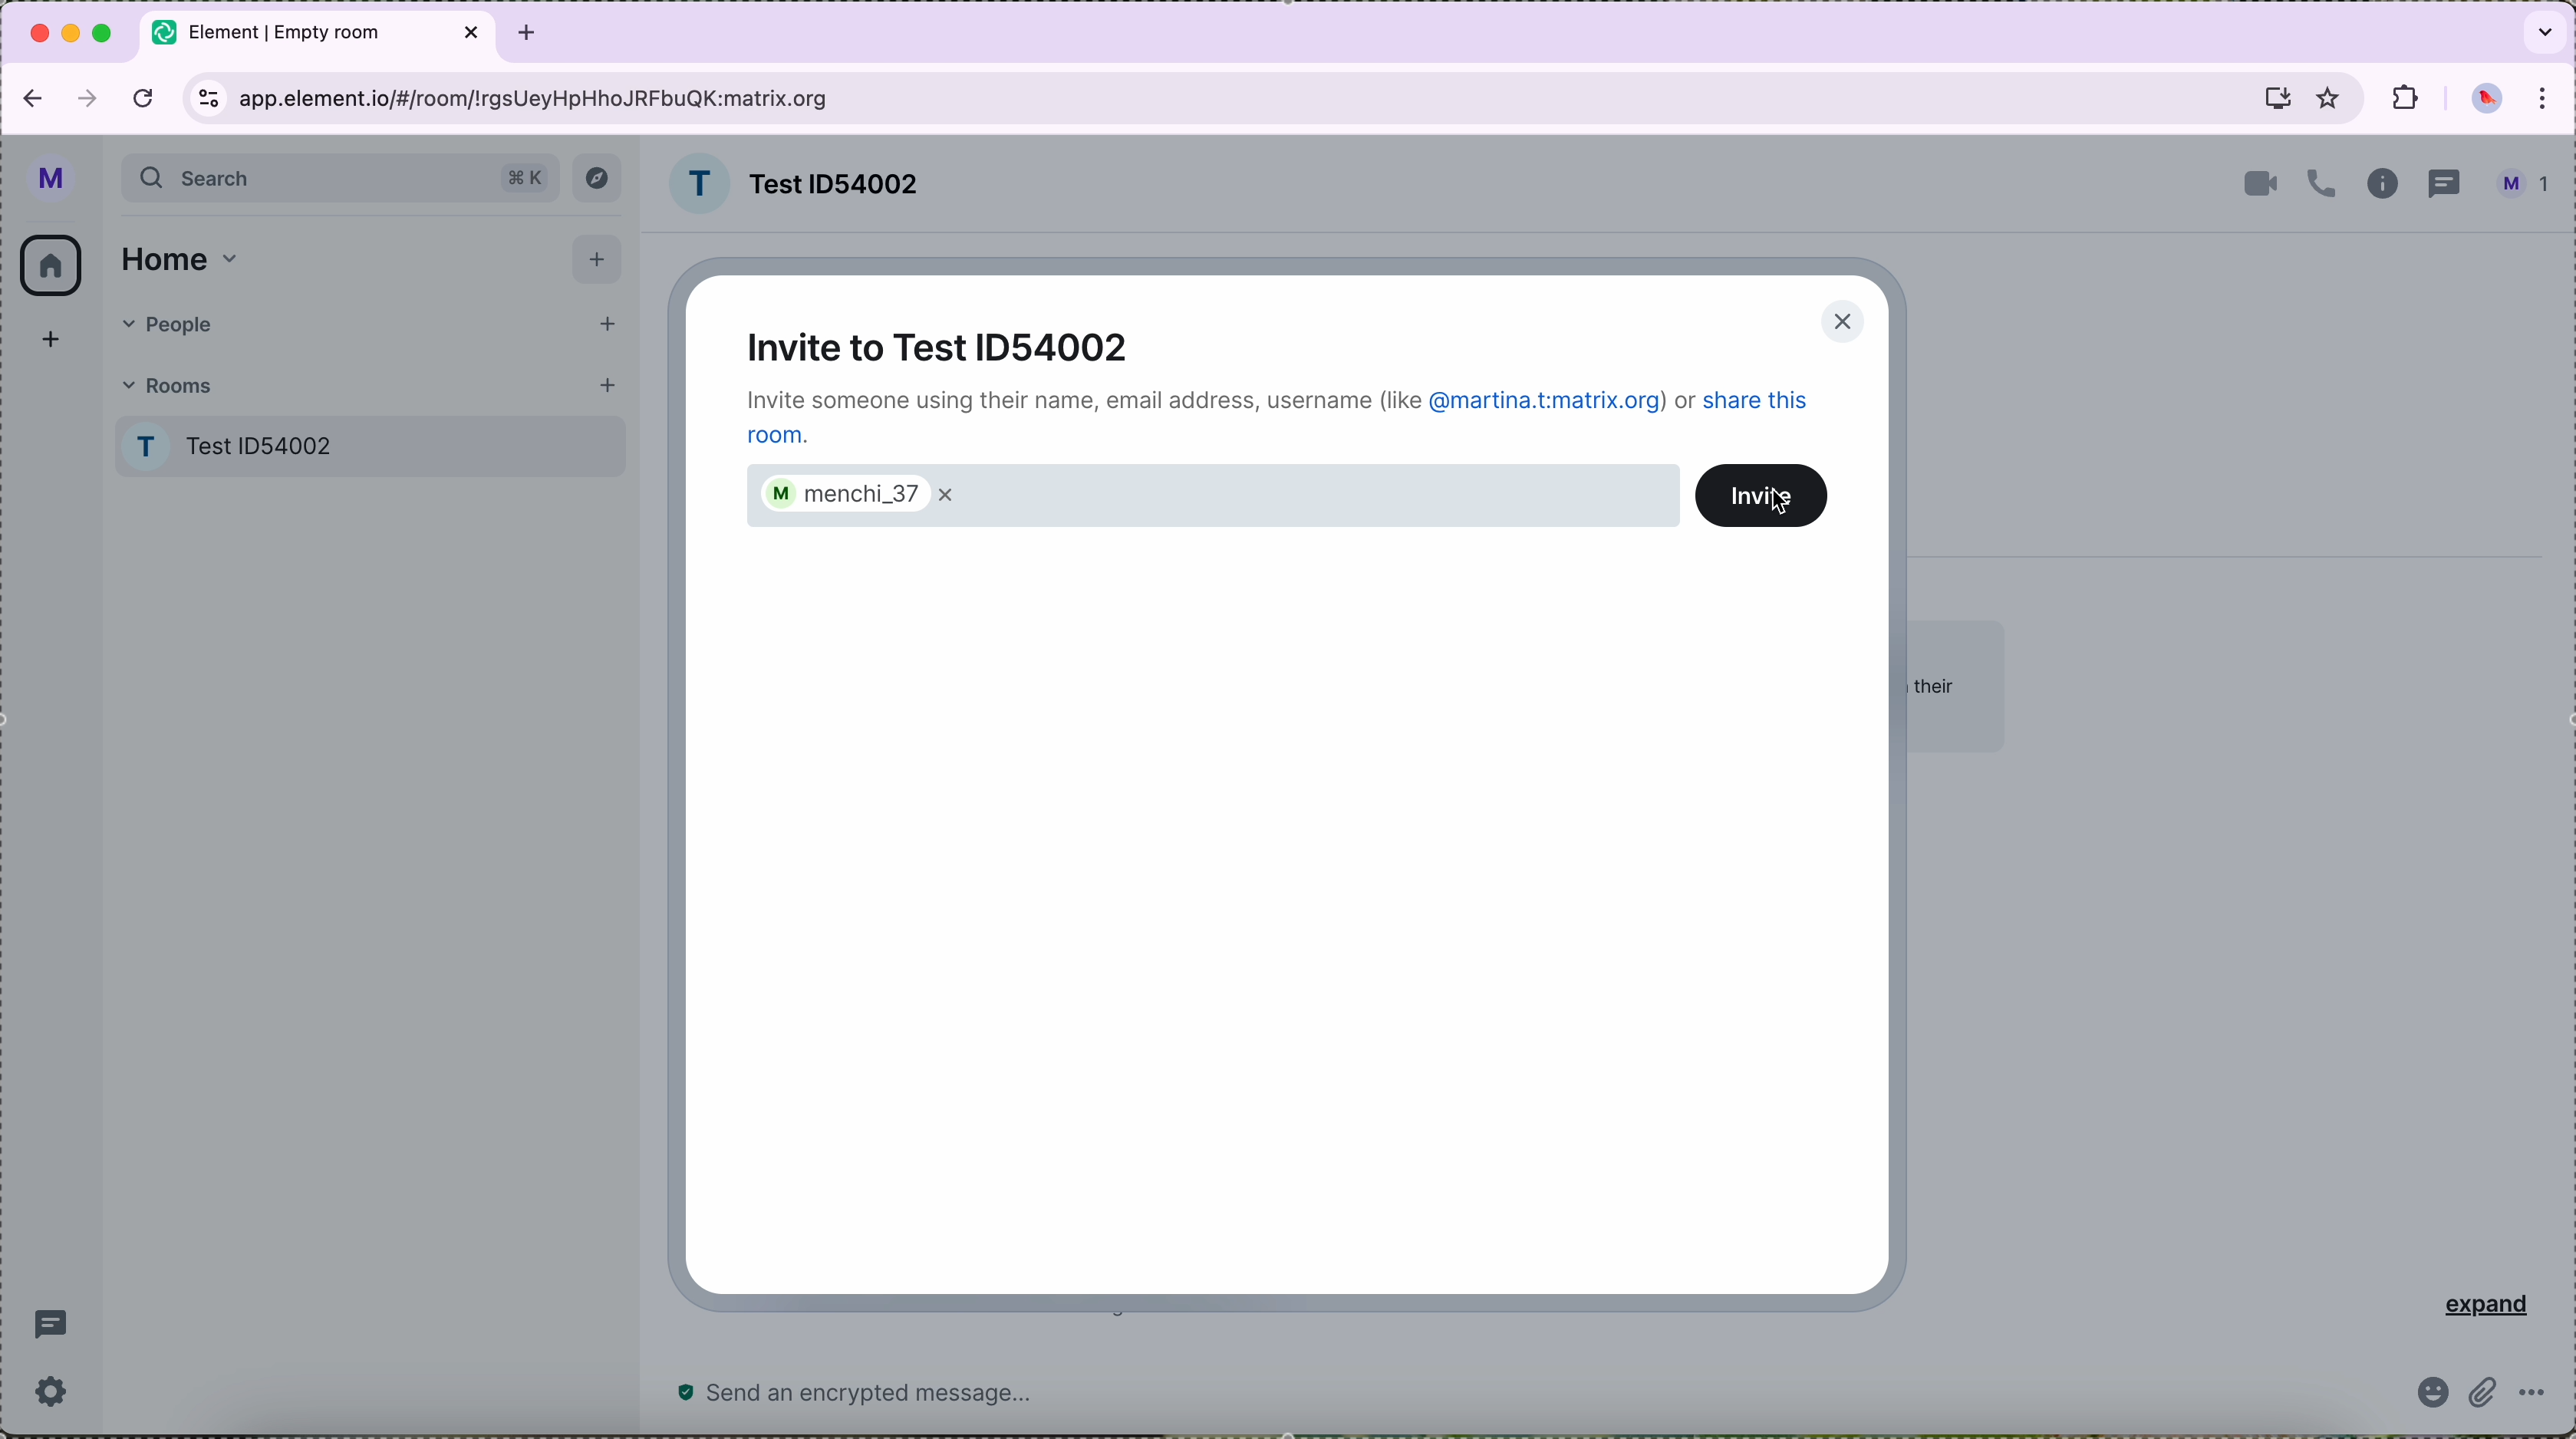 This screenshot has width=2576, height=1439. What do you see at coordinates (791, 183) in the screenshot?
I see `room name` at bounding box center [791, 183].